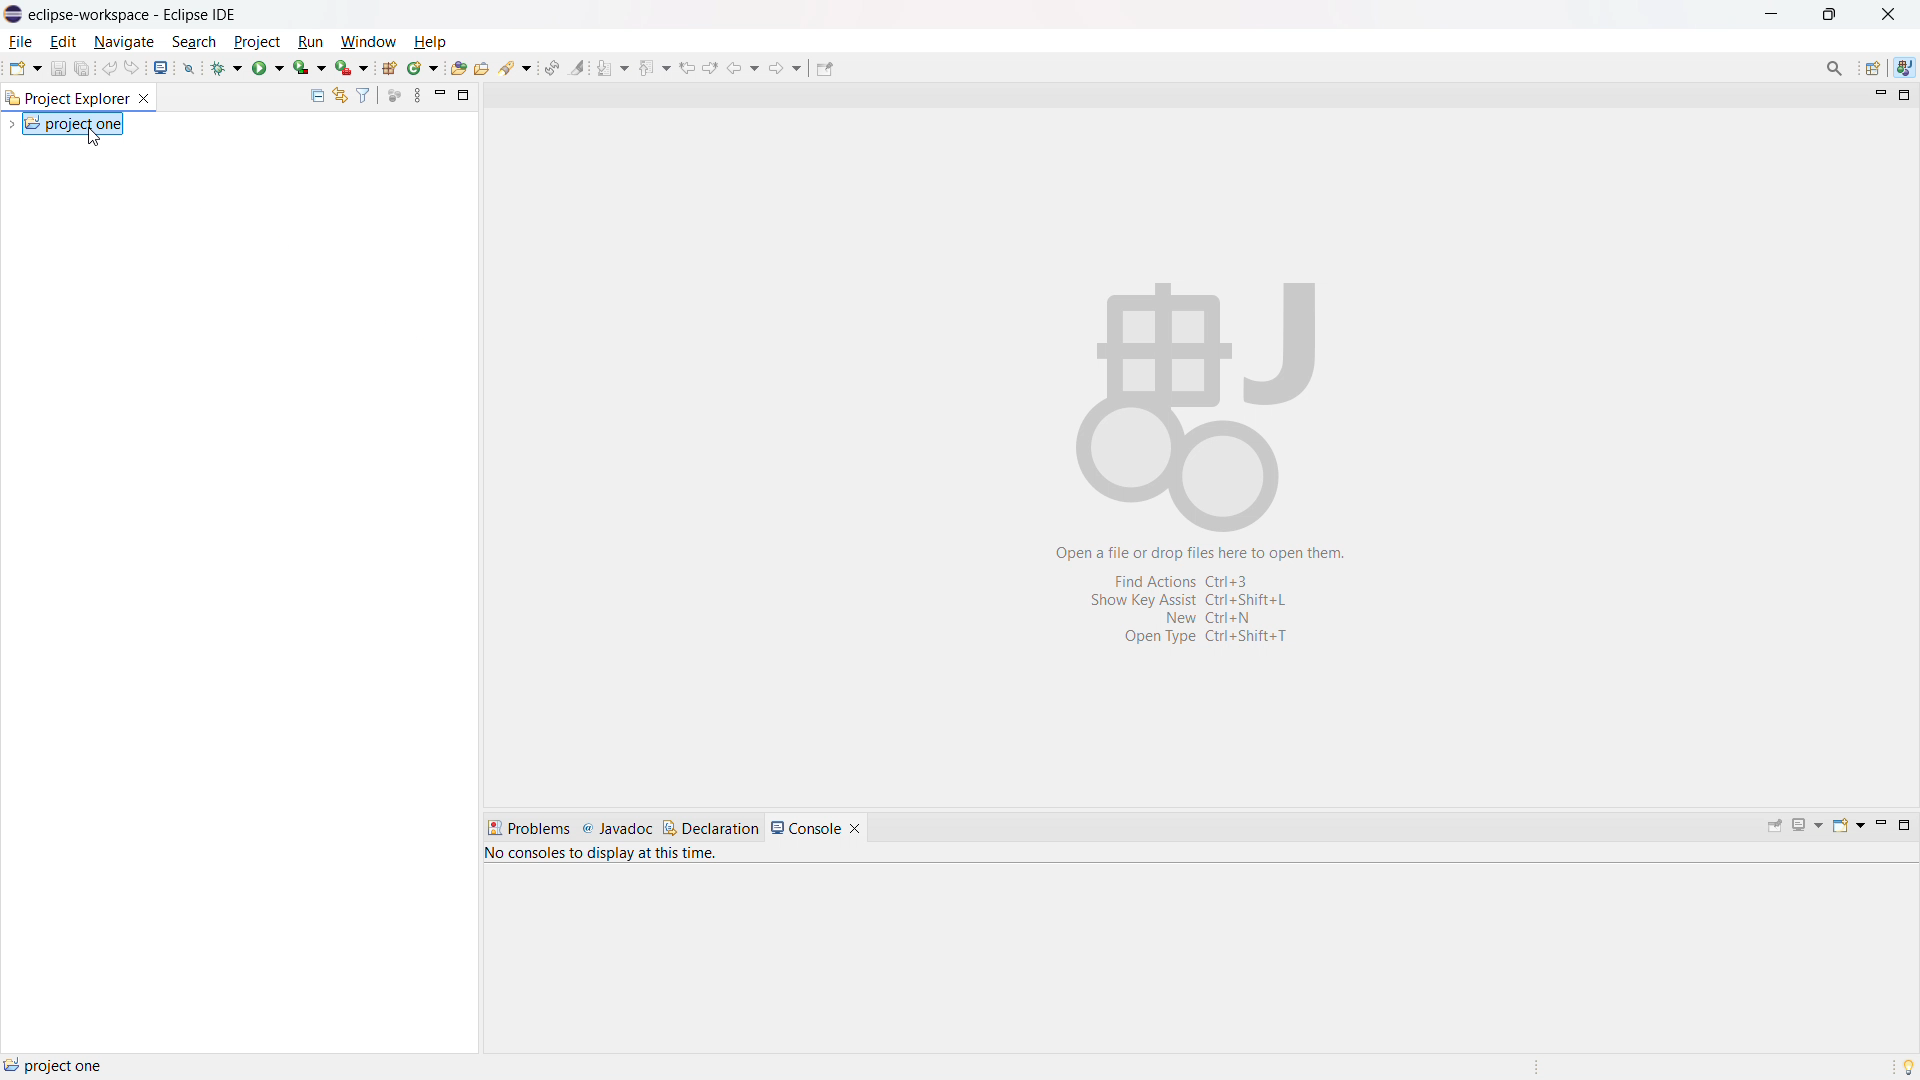 The width and height of the screenshot is (1920, 1080). I want to click on open a file or drop files here to open them. , so click(1207, 552).